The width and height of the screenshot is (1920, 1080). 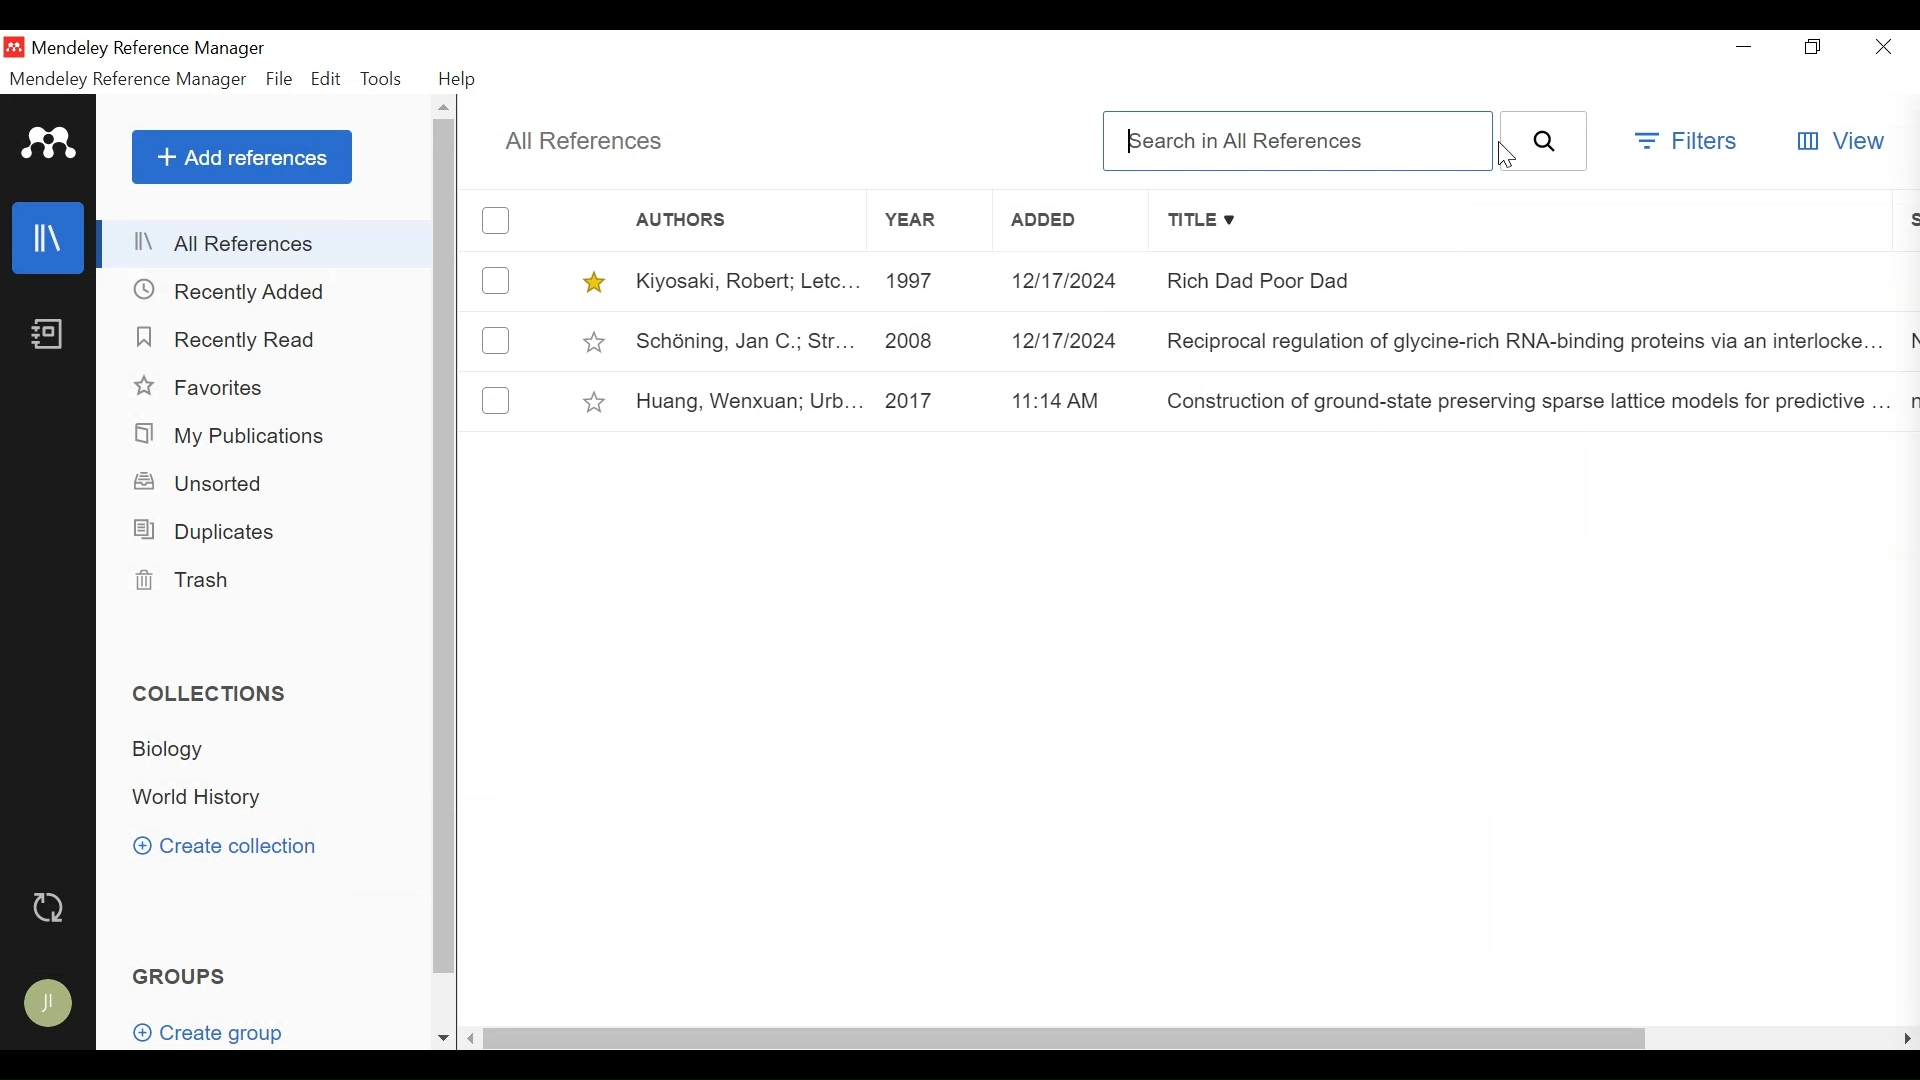 What do you see at coordinates (1684, 140) in the screenshot?
I see `Filter` at bounding box center [1684, 140].